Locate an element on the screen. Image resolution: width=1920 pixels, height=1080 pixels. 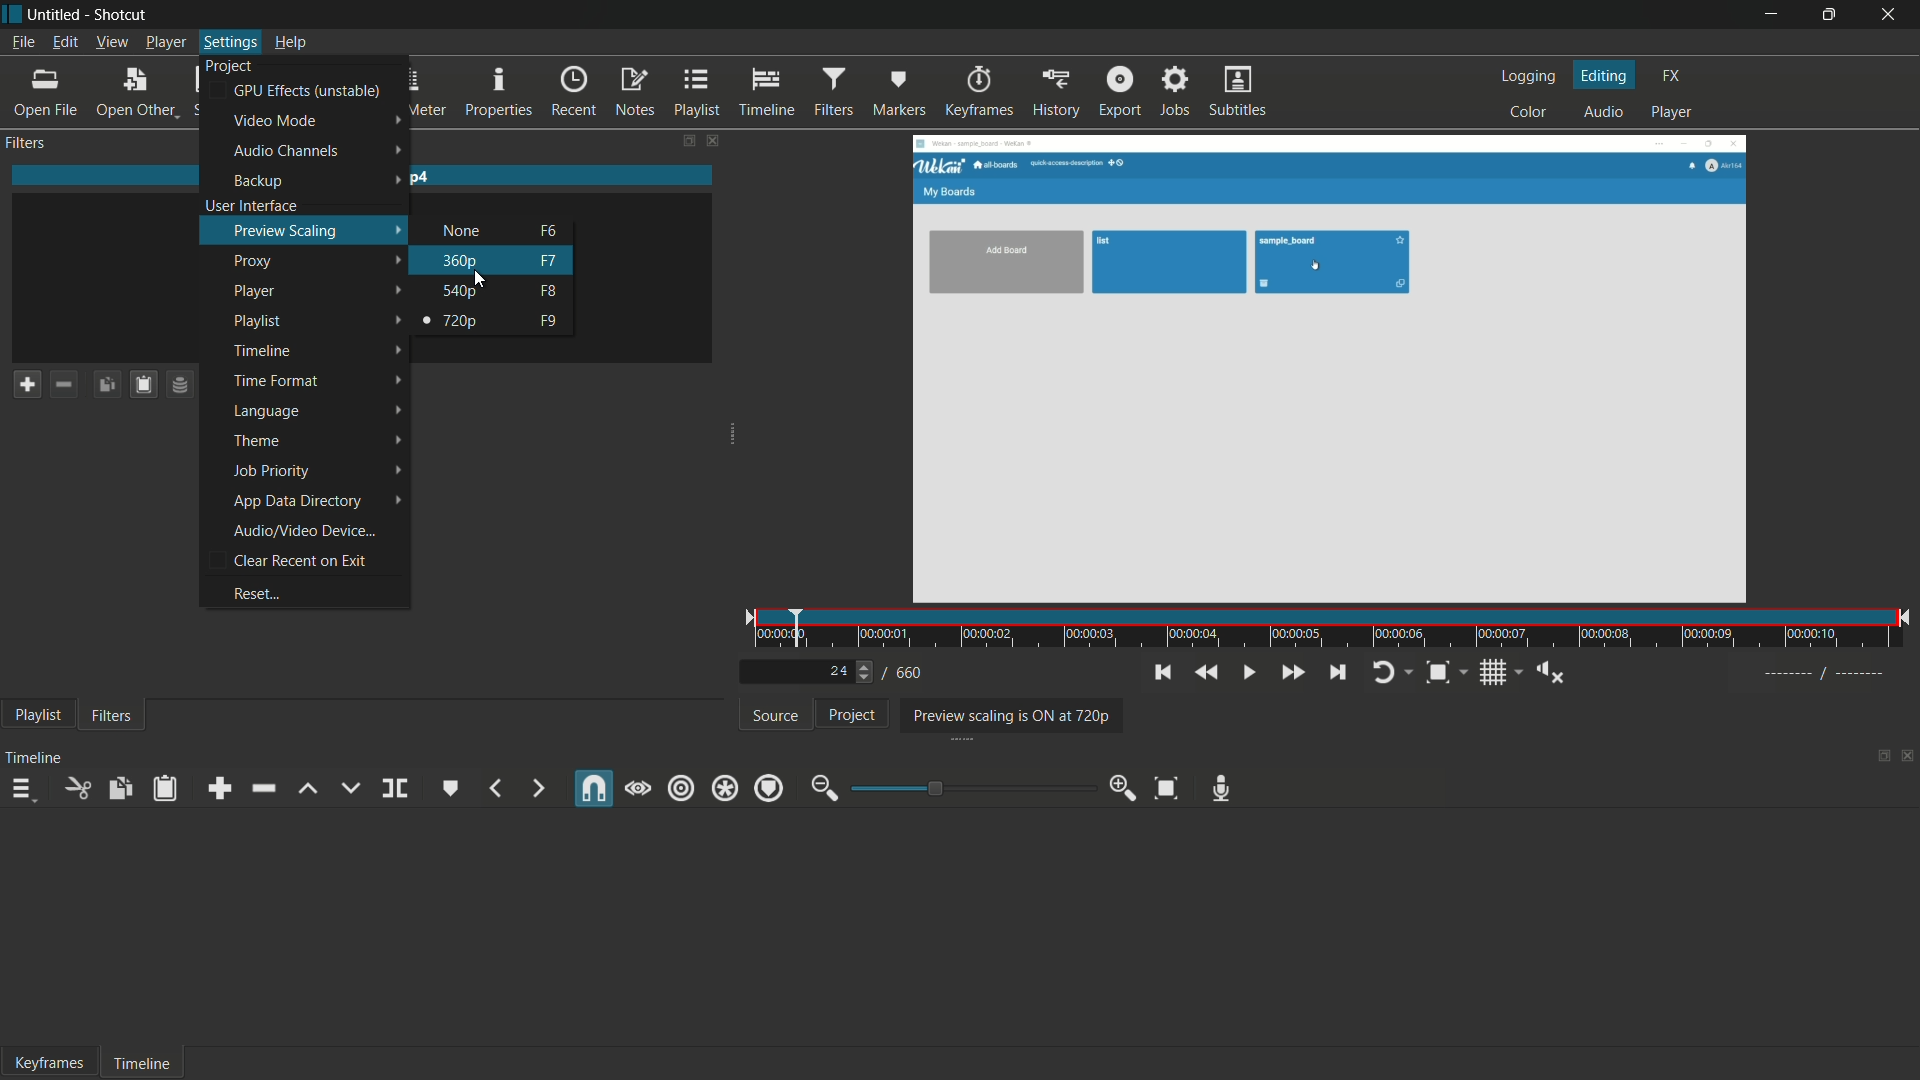
cut is located at coordinates (81, 788).